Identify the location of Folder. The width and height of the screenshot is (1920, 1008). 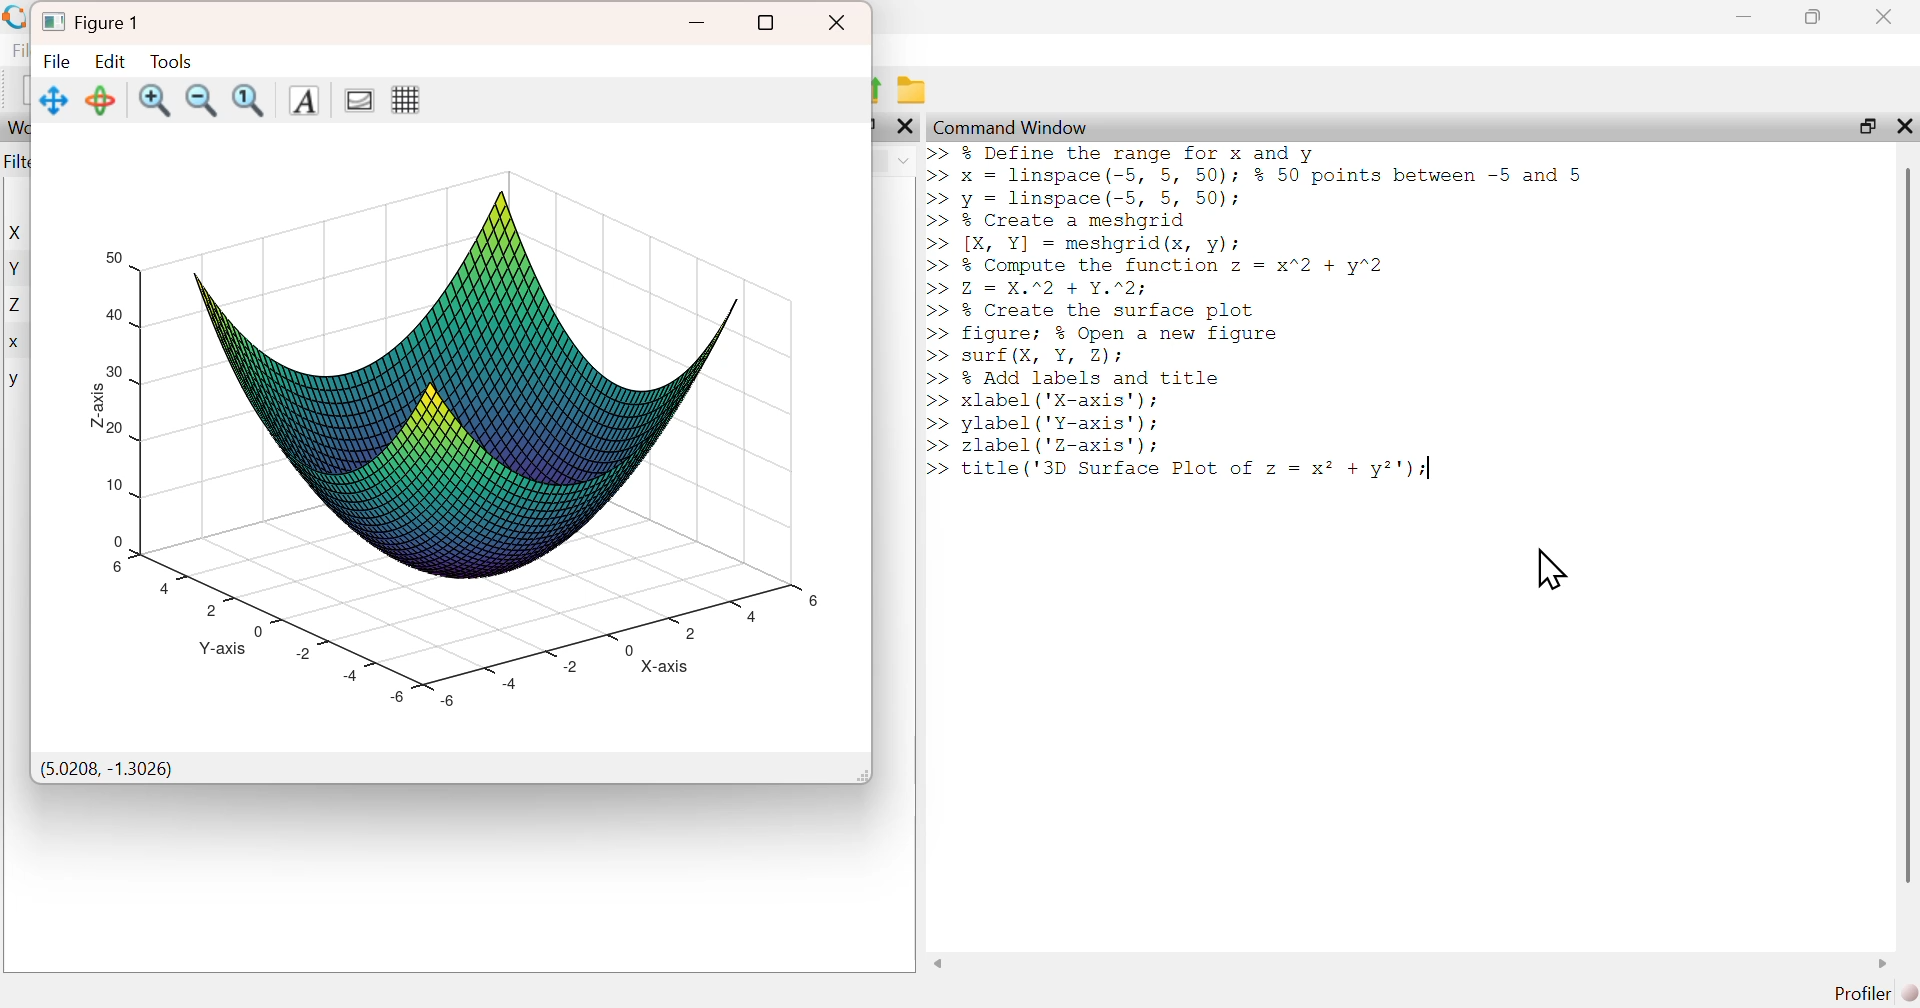
(916, 91).